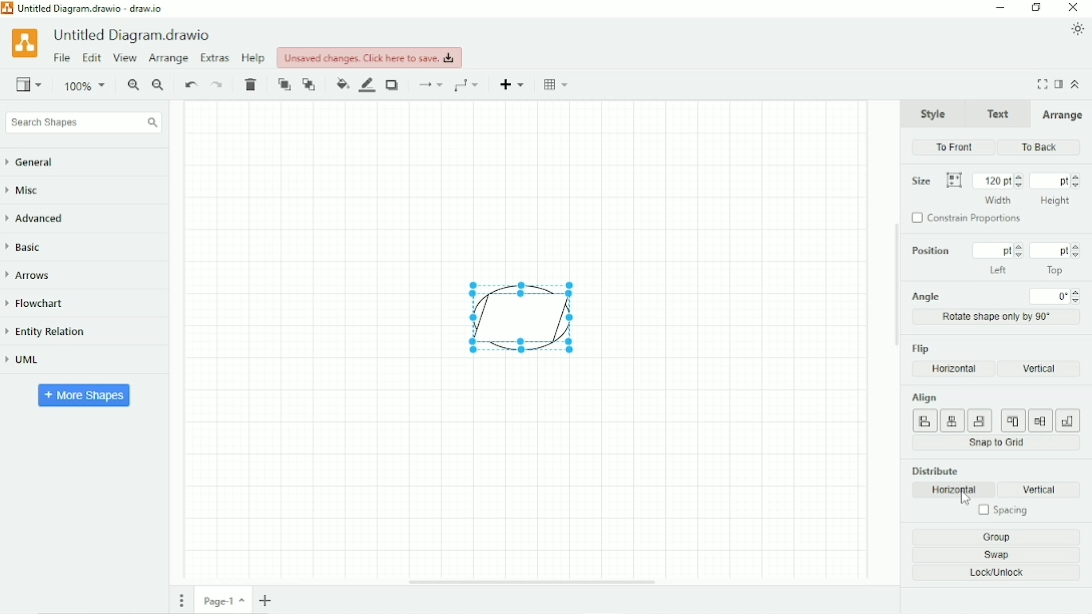 Image resolution: width=1092 pixels, height=614 pixels. Describe the element at coordinates (998, 316) in the screenshot. I see `Rotate shape by 90` at that location.